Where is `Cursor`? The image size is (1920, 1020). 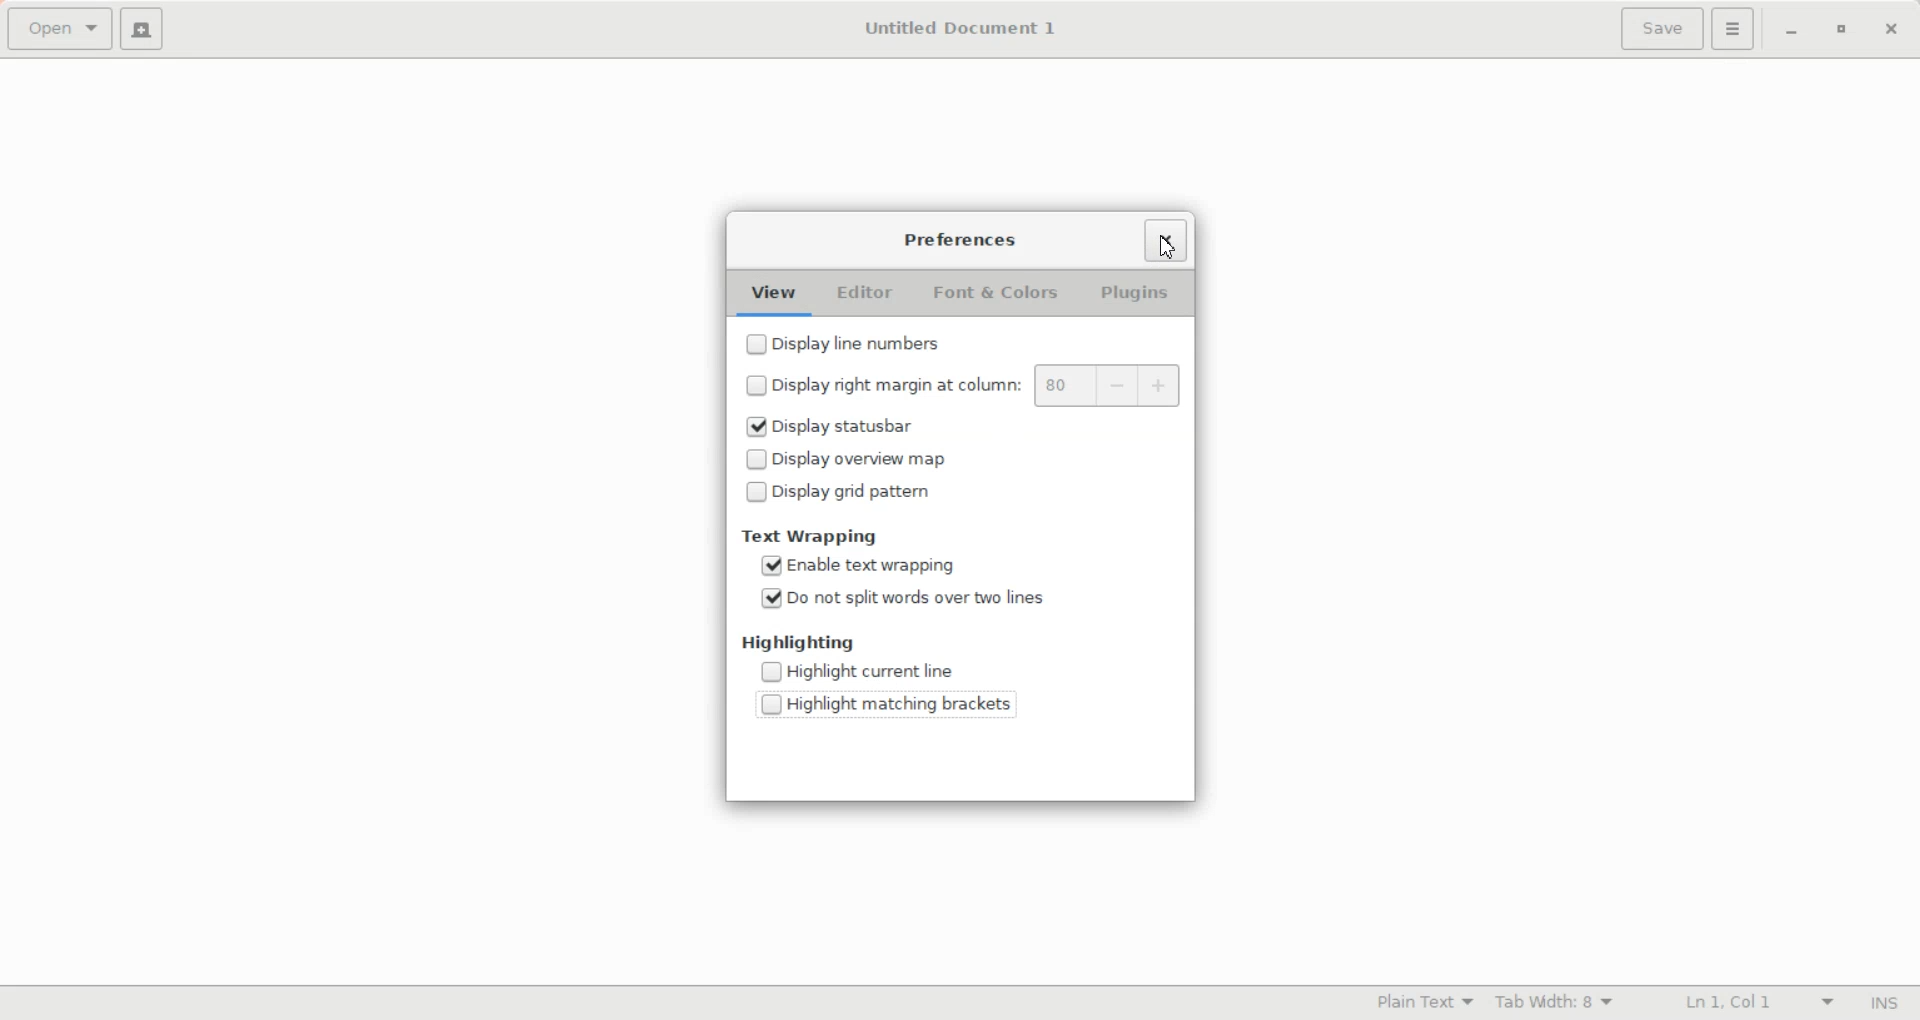 Cursor is located at coordinates (1170, 247).